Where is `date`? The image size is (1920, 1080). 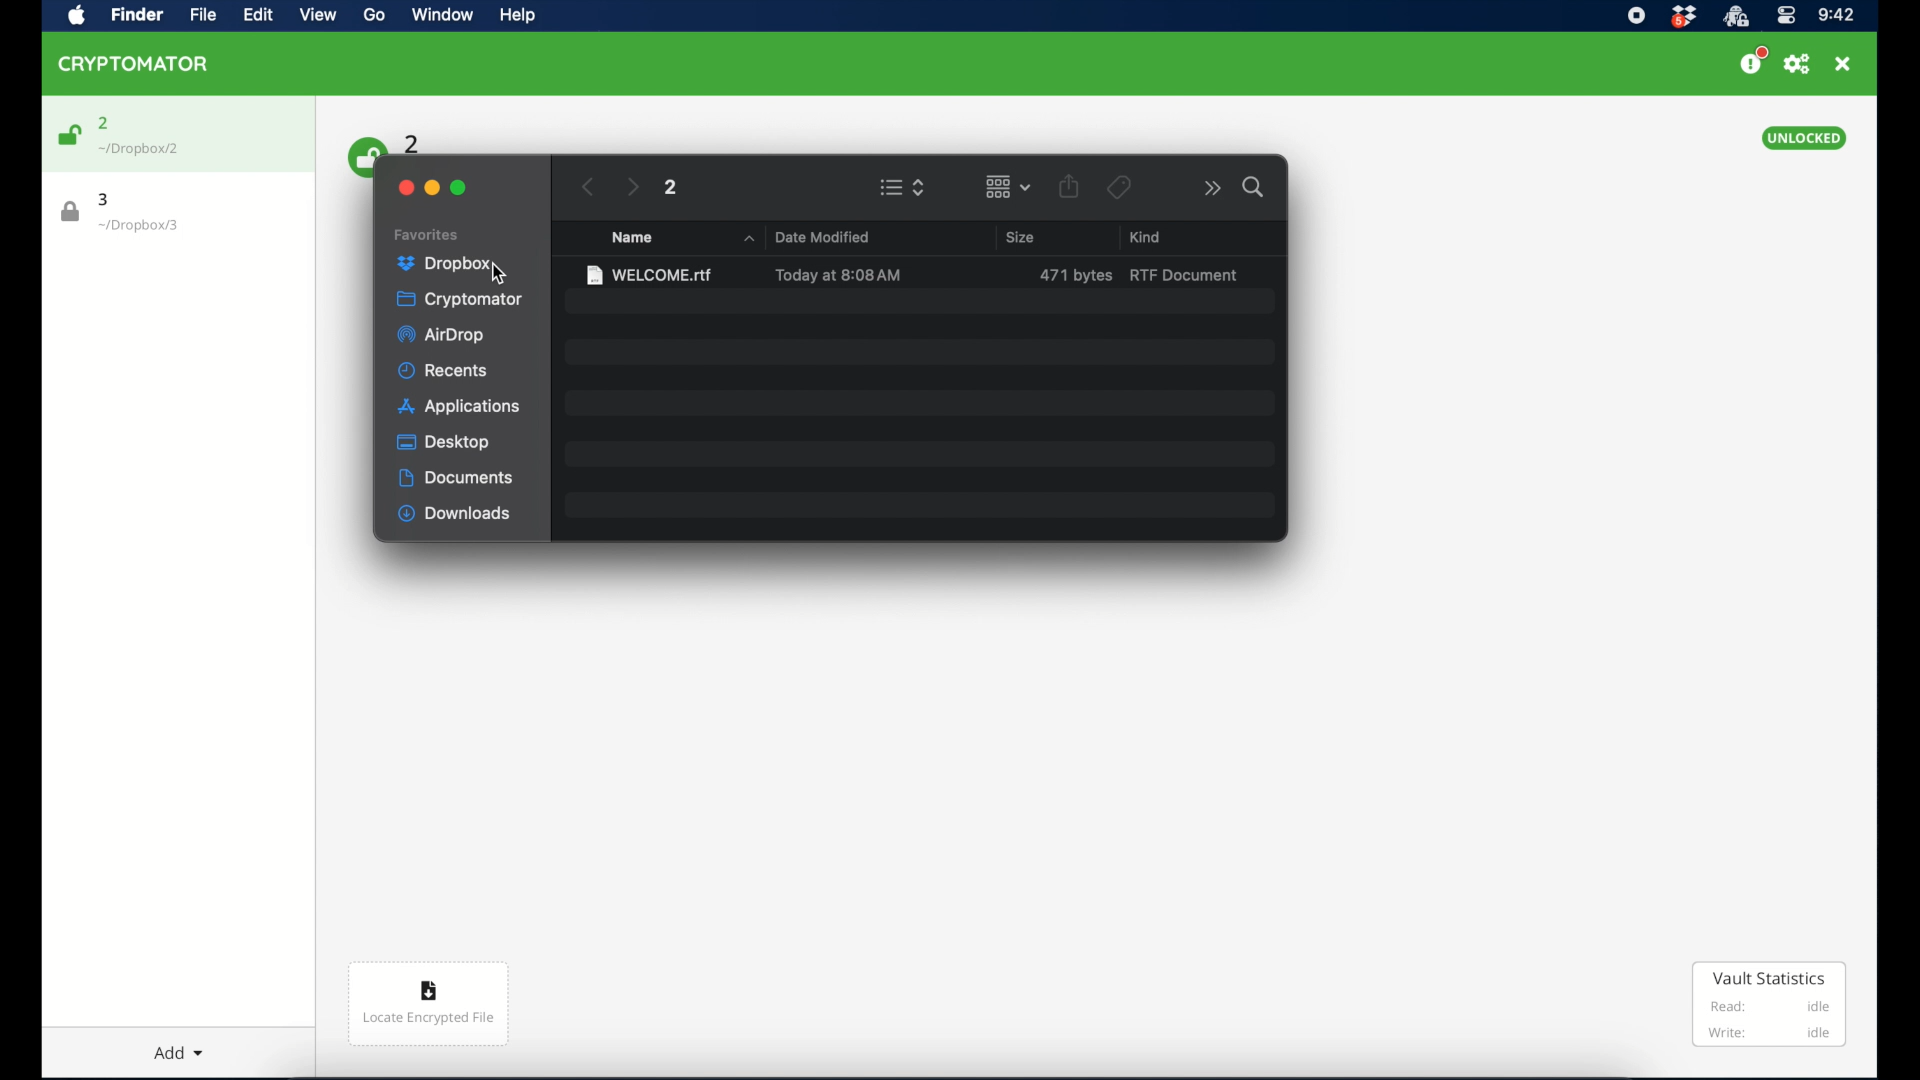 date is located at coordinates (840, 275).